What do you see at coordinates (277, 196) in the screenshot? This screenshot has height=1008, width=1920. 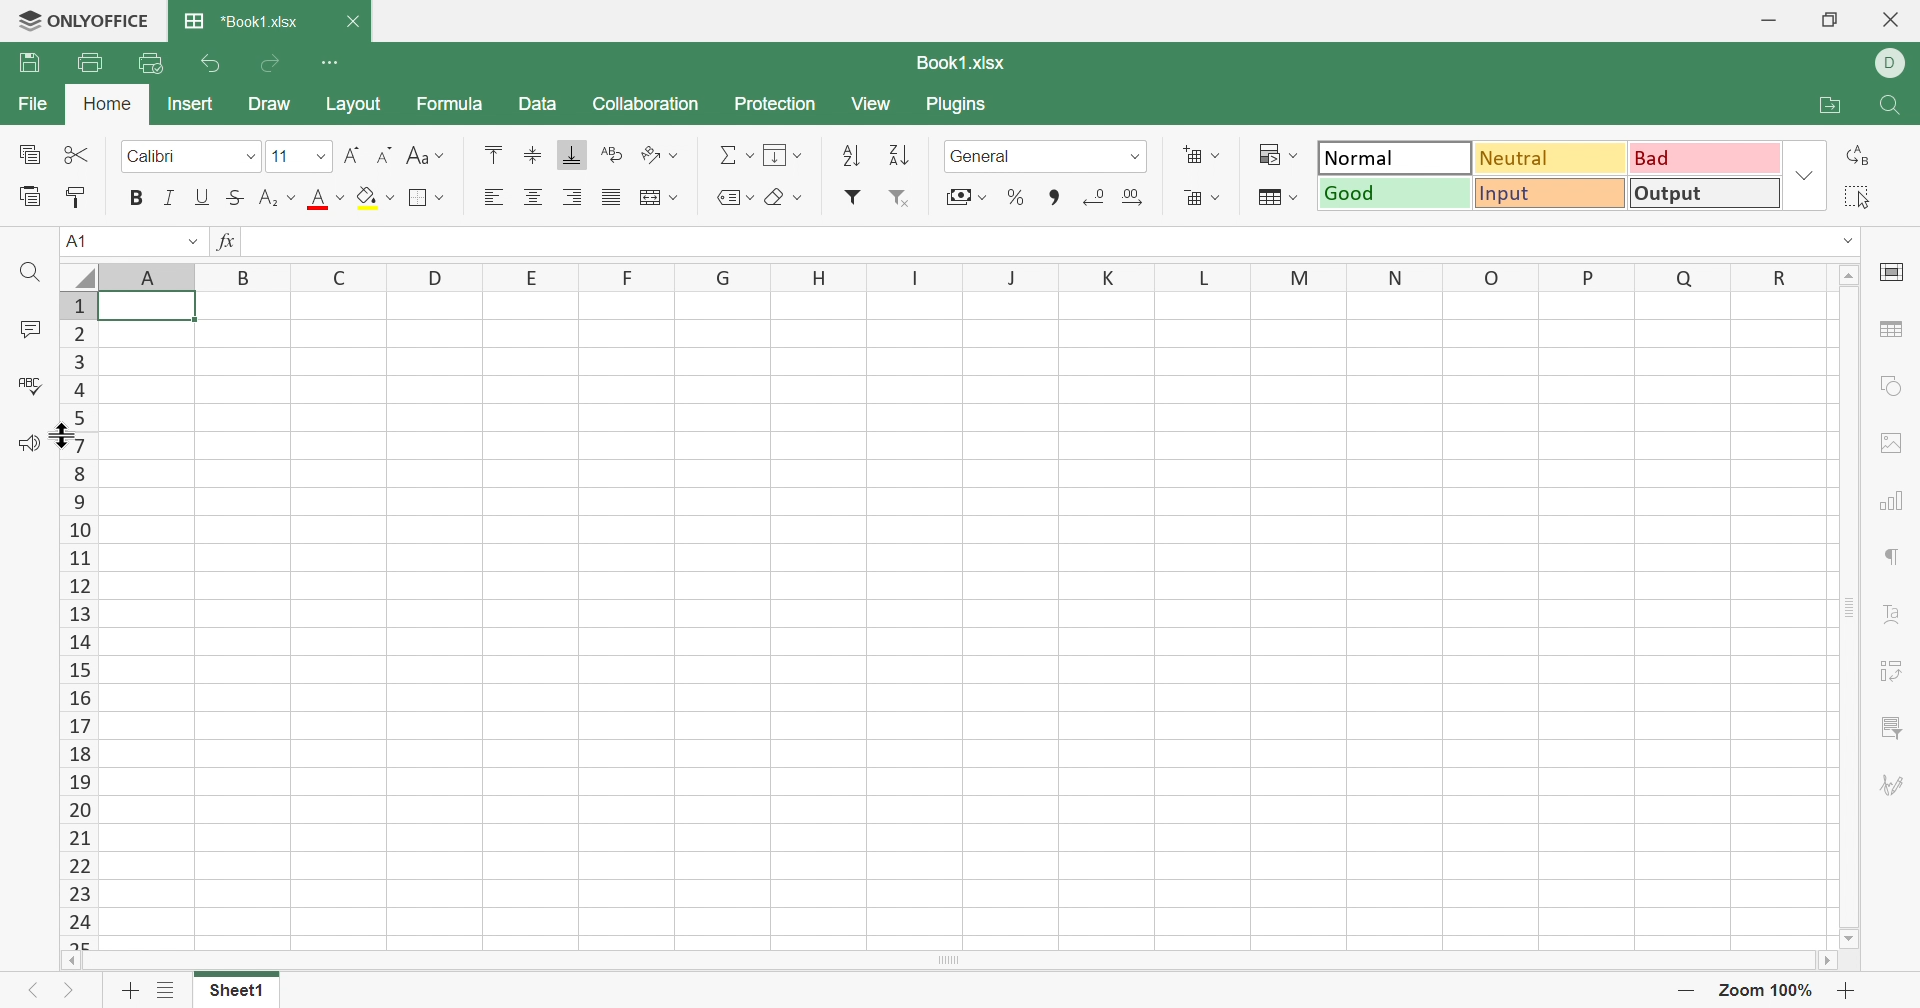 I see `Subscript/ Superscript` at bounding box center [277, 196].